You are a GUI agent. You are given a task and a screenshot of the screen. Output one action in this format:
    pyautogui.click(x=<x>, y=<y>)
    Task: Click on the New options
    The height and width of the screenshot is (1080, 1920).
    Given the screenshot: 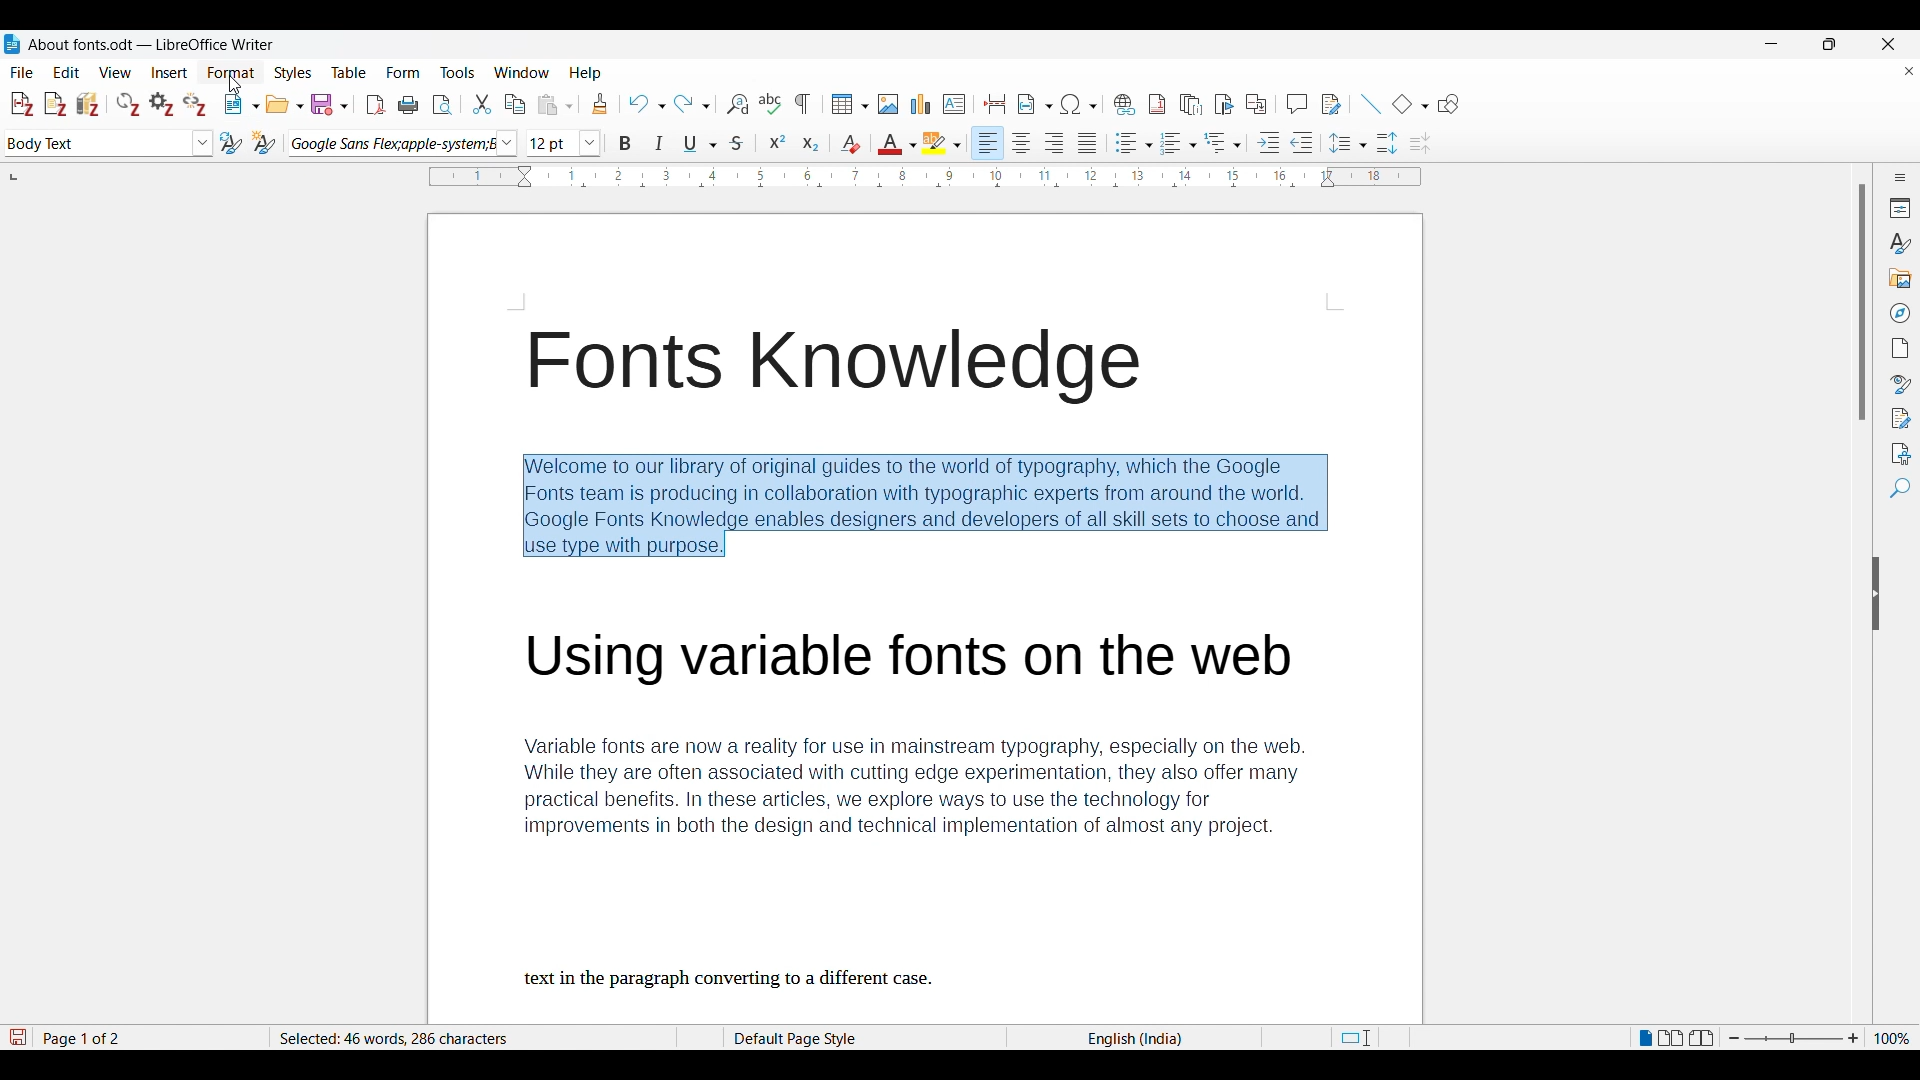 What is the action you would take?
    pyautogui.click(x=242, y=104)
    